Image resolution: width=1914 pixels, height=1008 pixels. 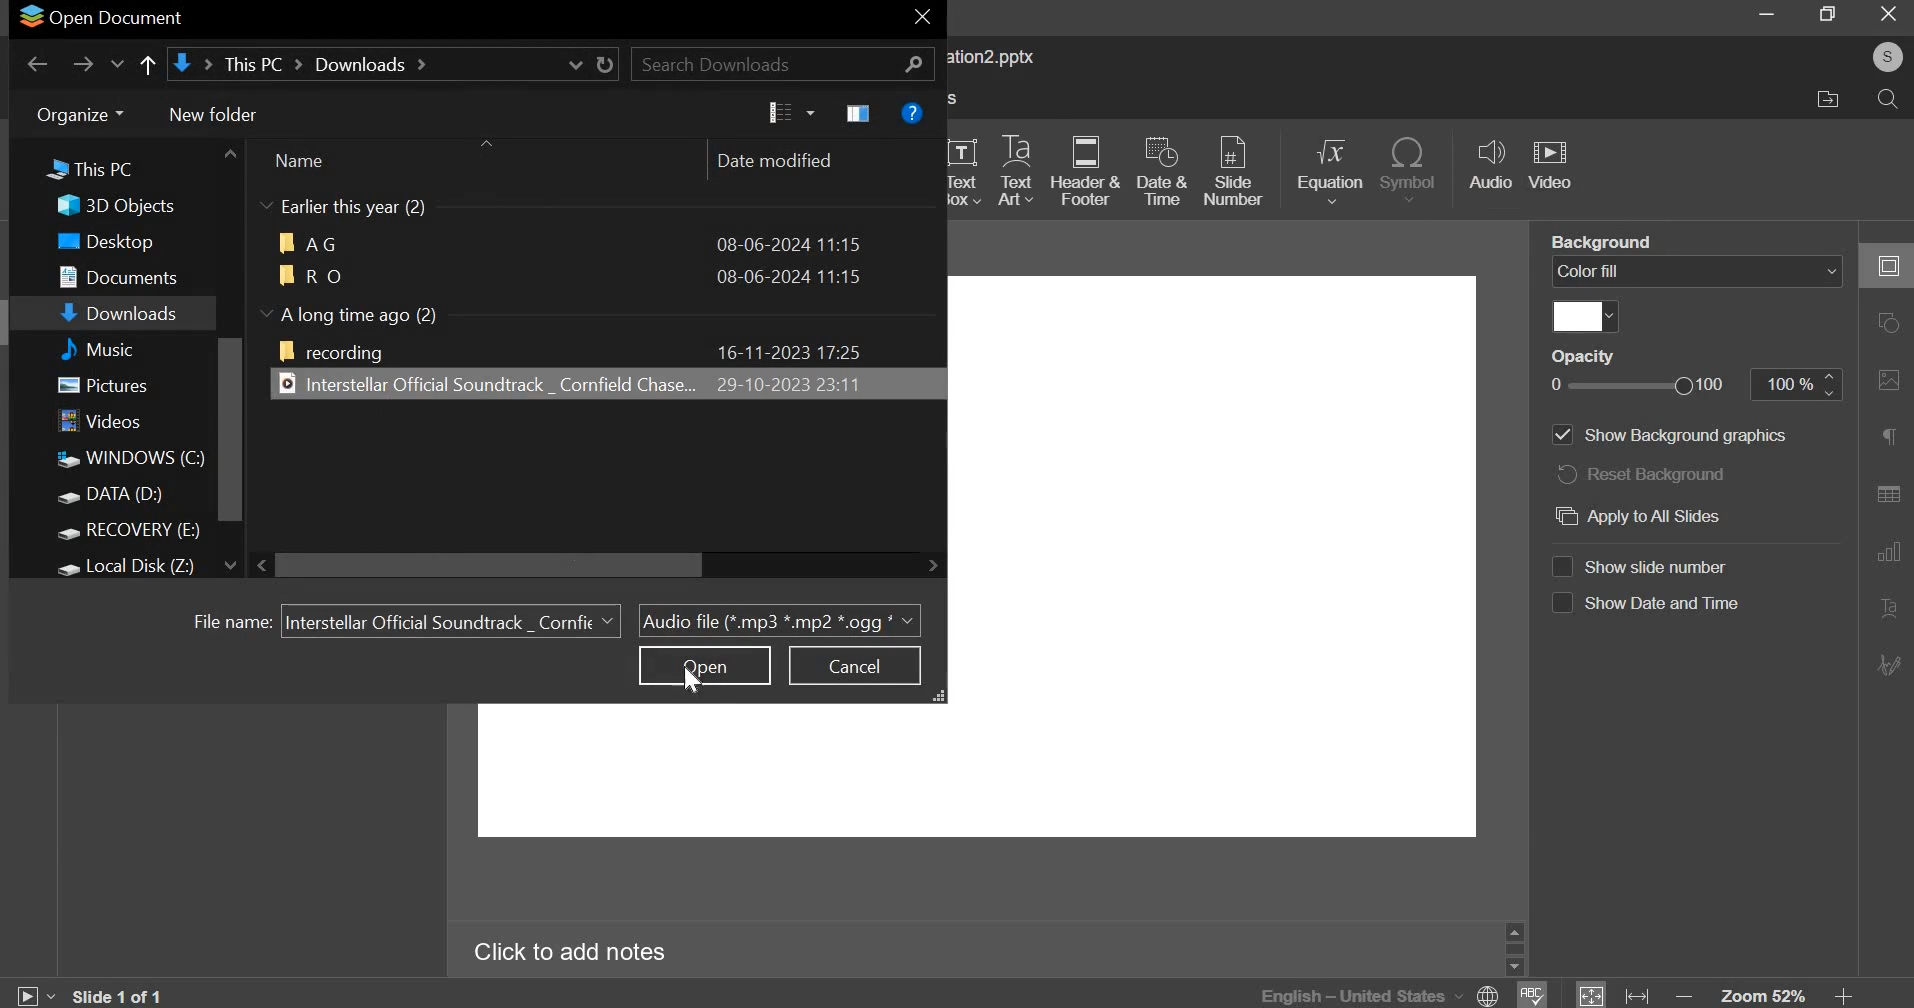 I want to click on language, so click(x=1376, y=994).